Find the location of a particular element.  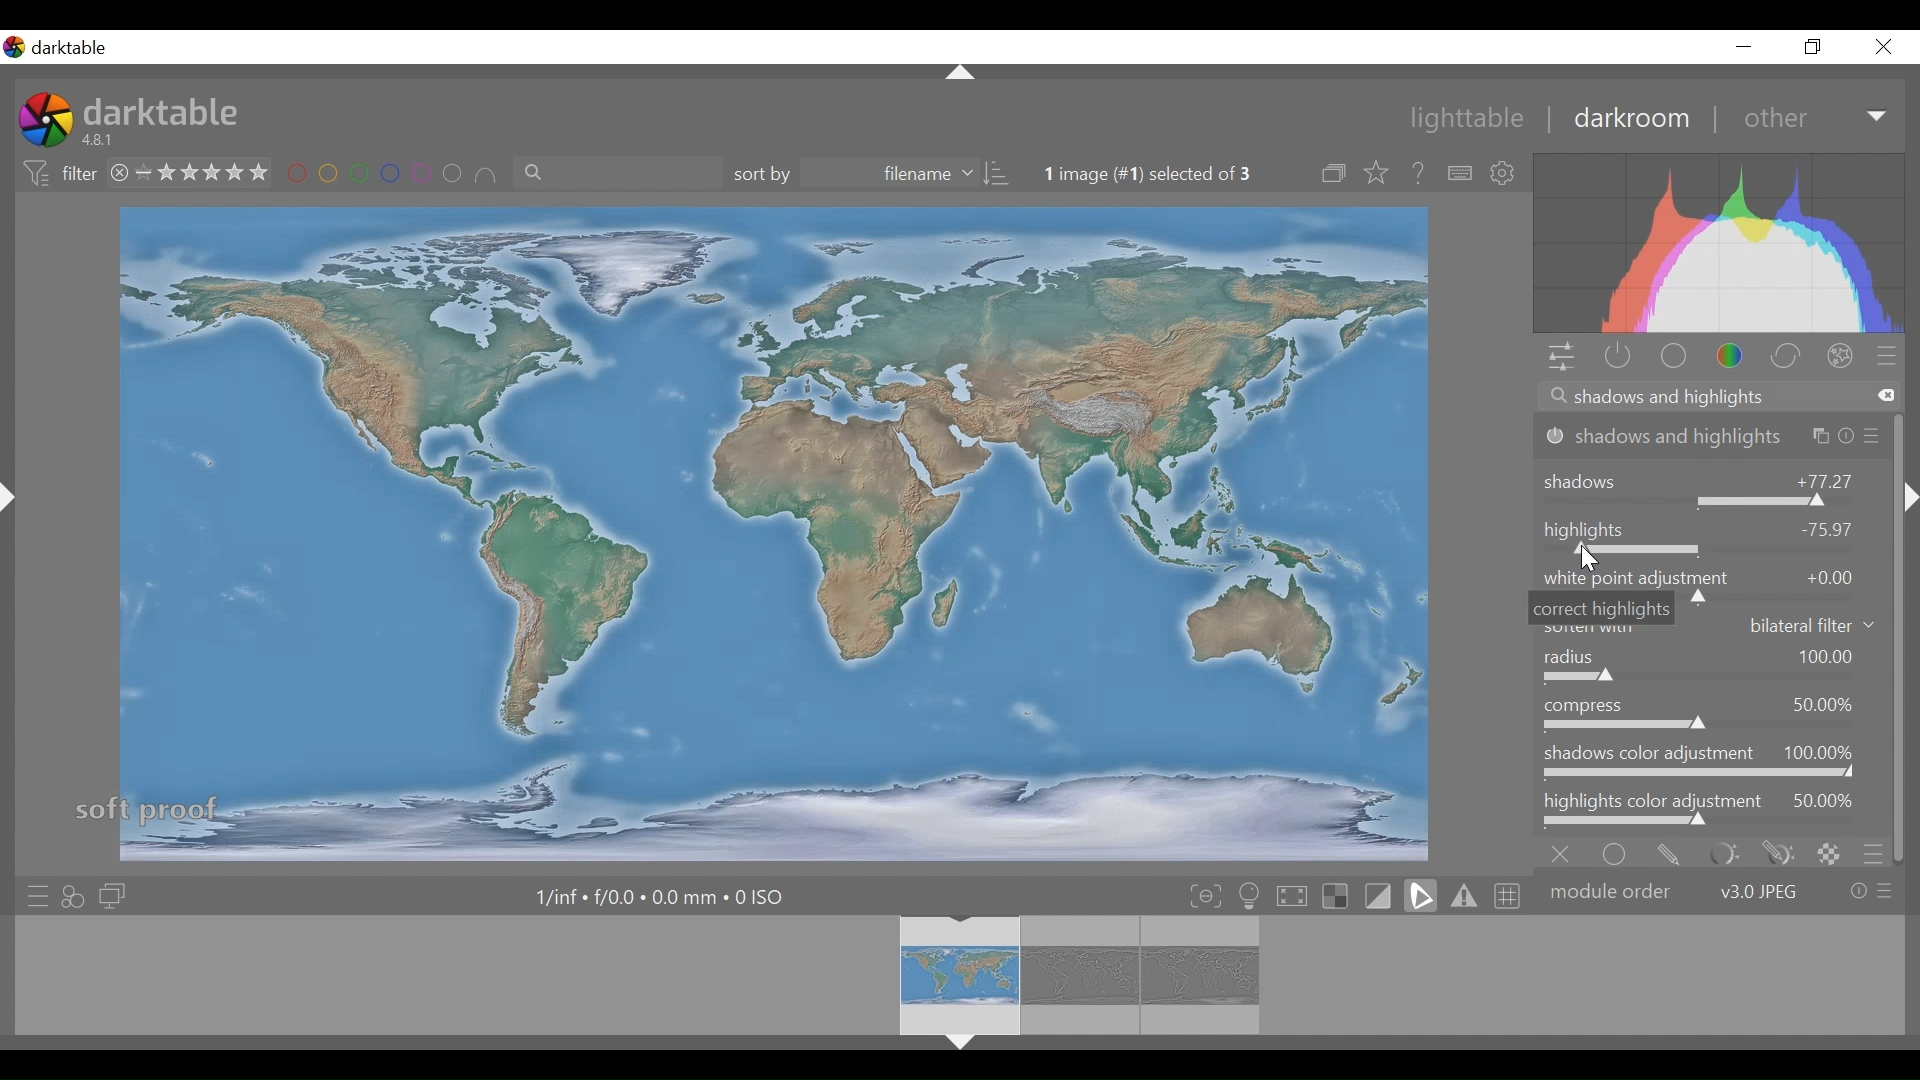

search modules by name or tag is located at coordinates (1714, 397).